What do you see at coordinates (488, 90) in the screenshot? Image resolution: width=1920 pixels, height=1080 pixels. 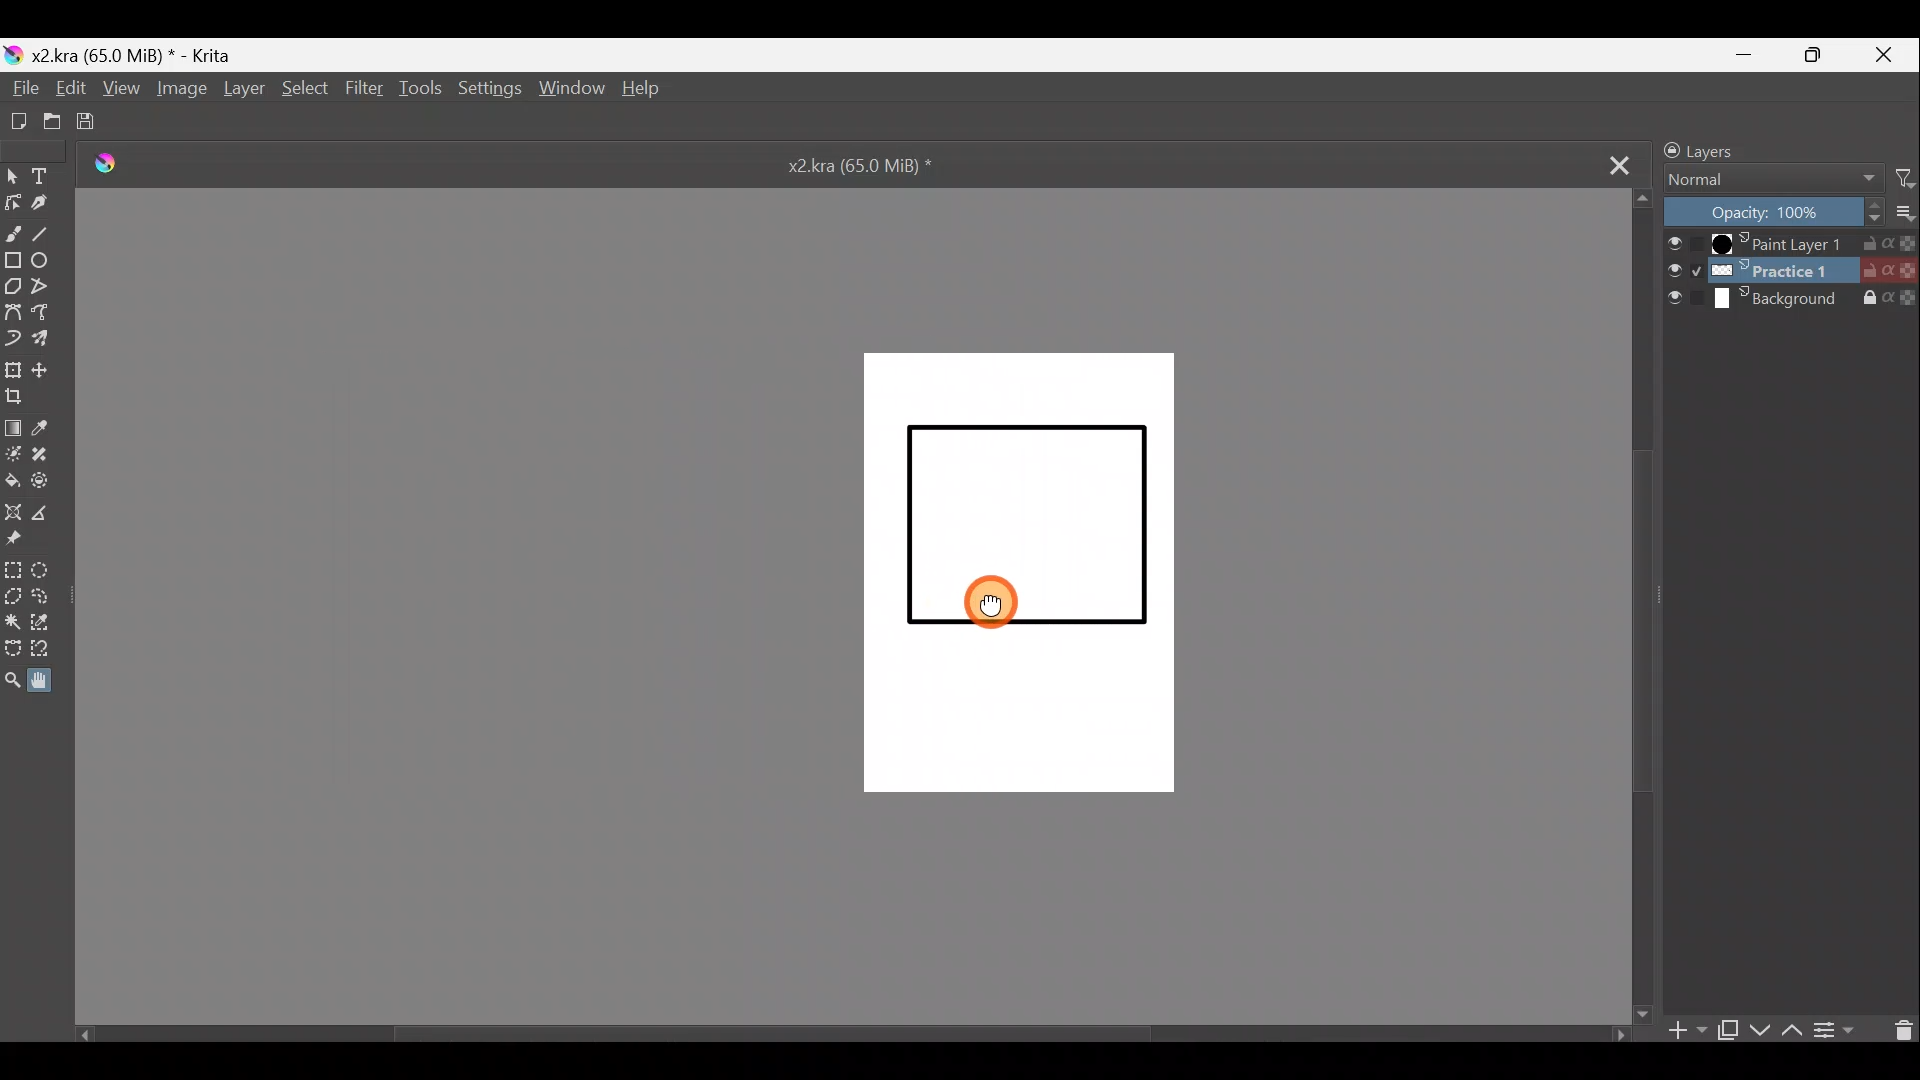 I see `Settings` at bounding box center [488, 90].